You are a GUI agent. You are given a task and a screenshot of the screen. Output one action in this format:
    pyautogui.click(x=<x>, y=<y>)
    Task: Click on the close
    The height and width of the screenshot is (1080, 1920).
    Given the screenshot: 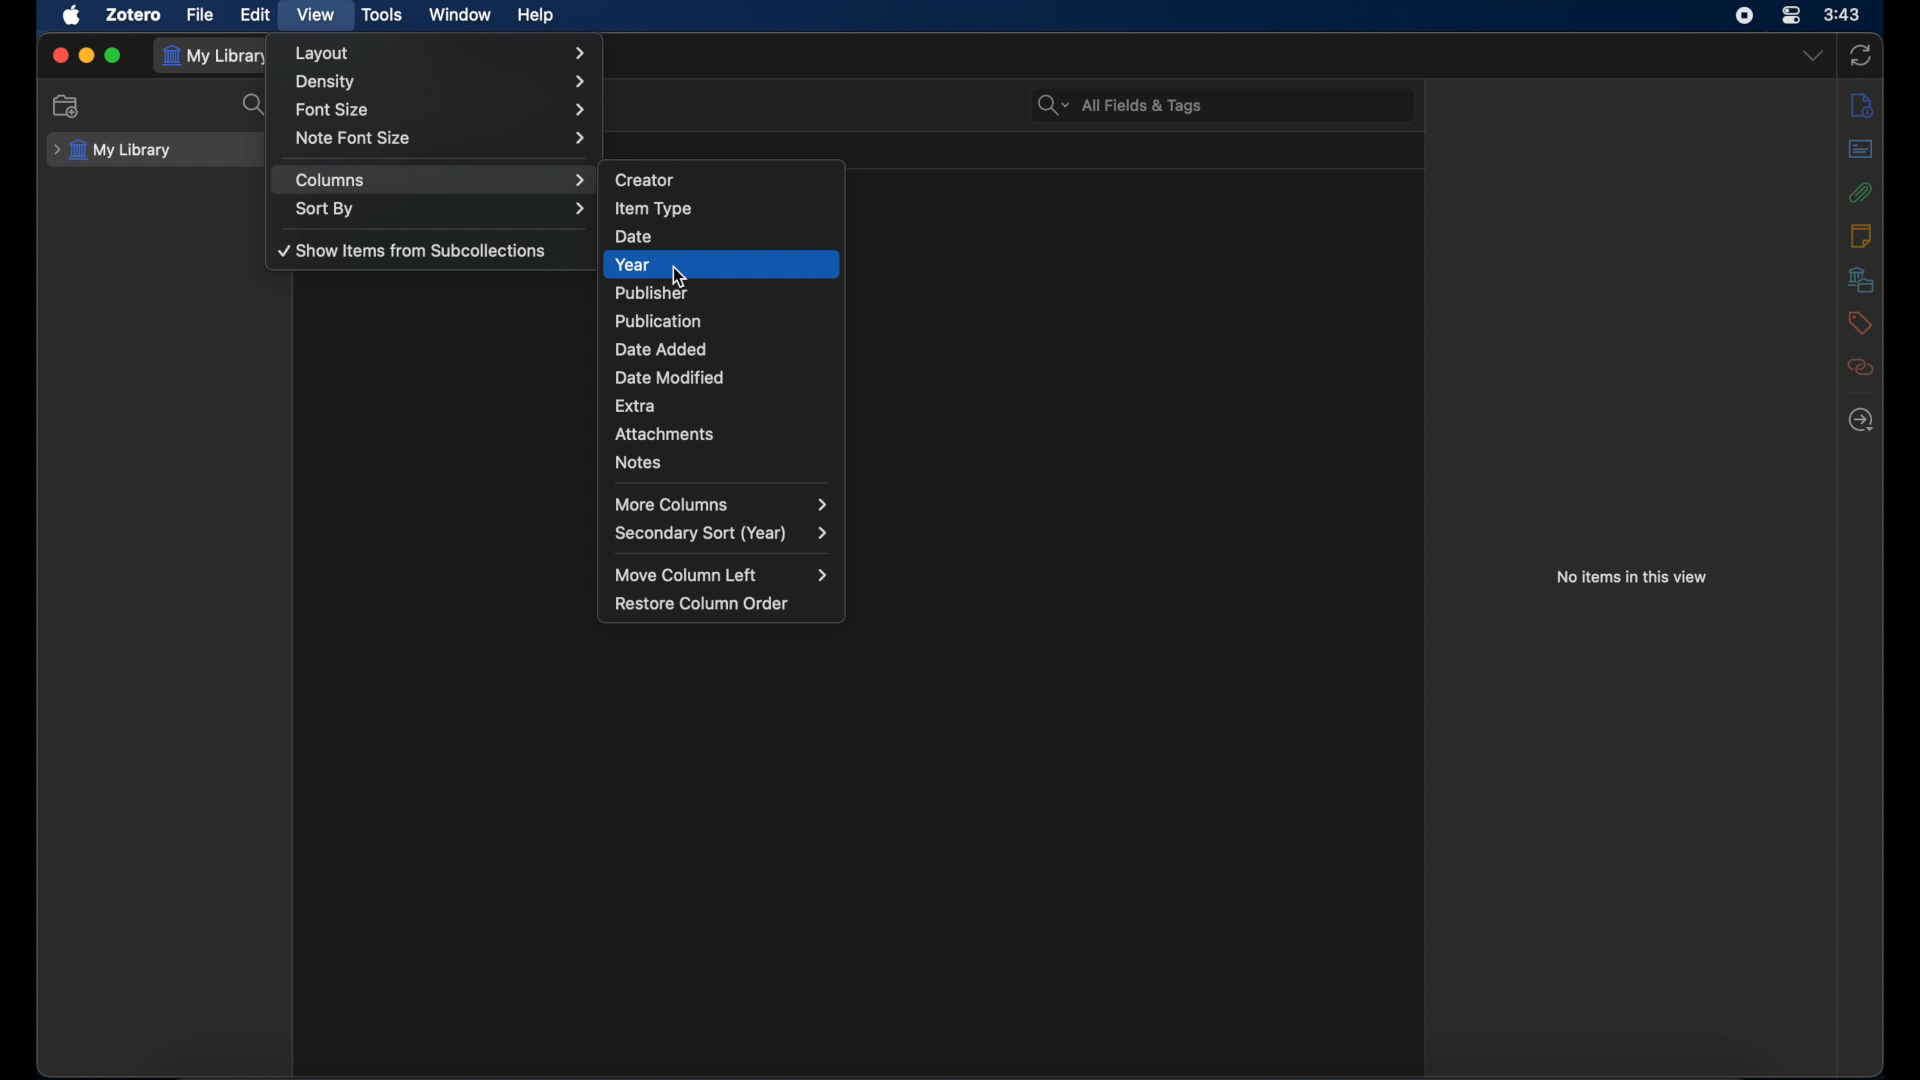 What is the action you would take?
    pyautogui.click(x=61, y=57)
    